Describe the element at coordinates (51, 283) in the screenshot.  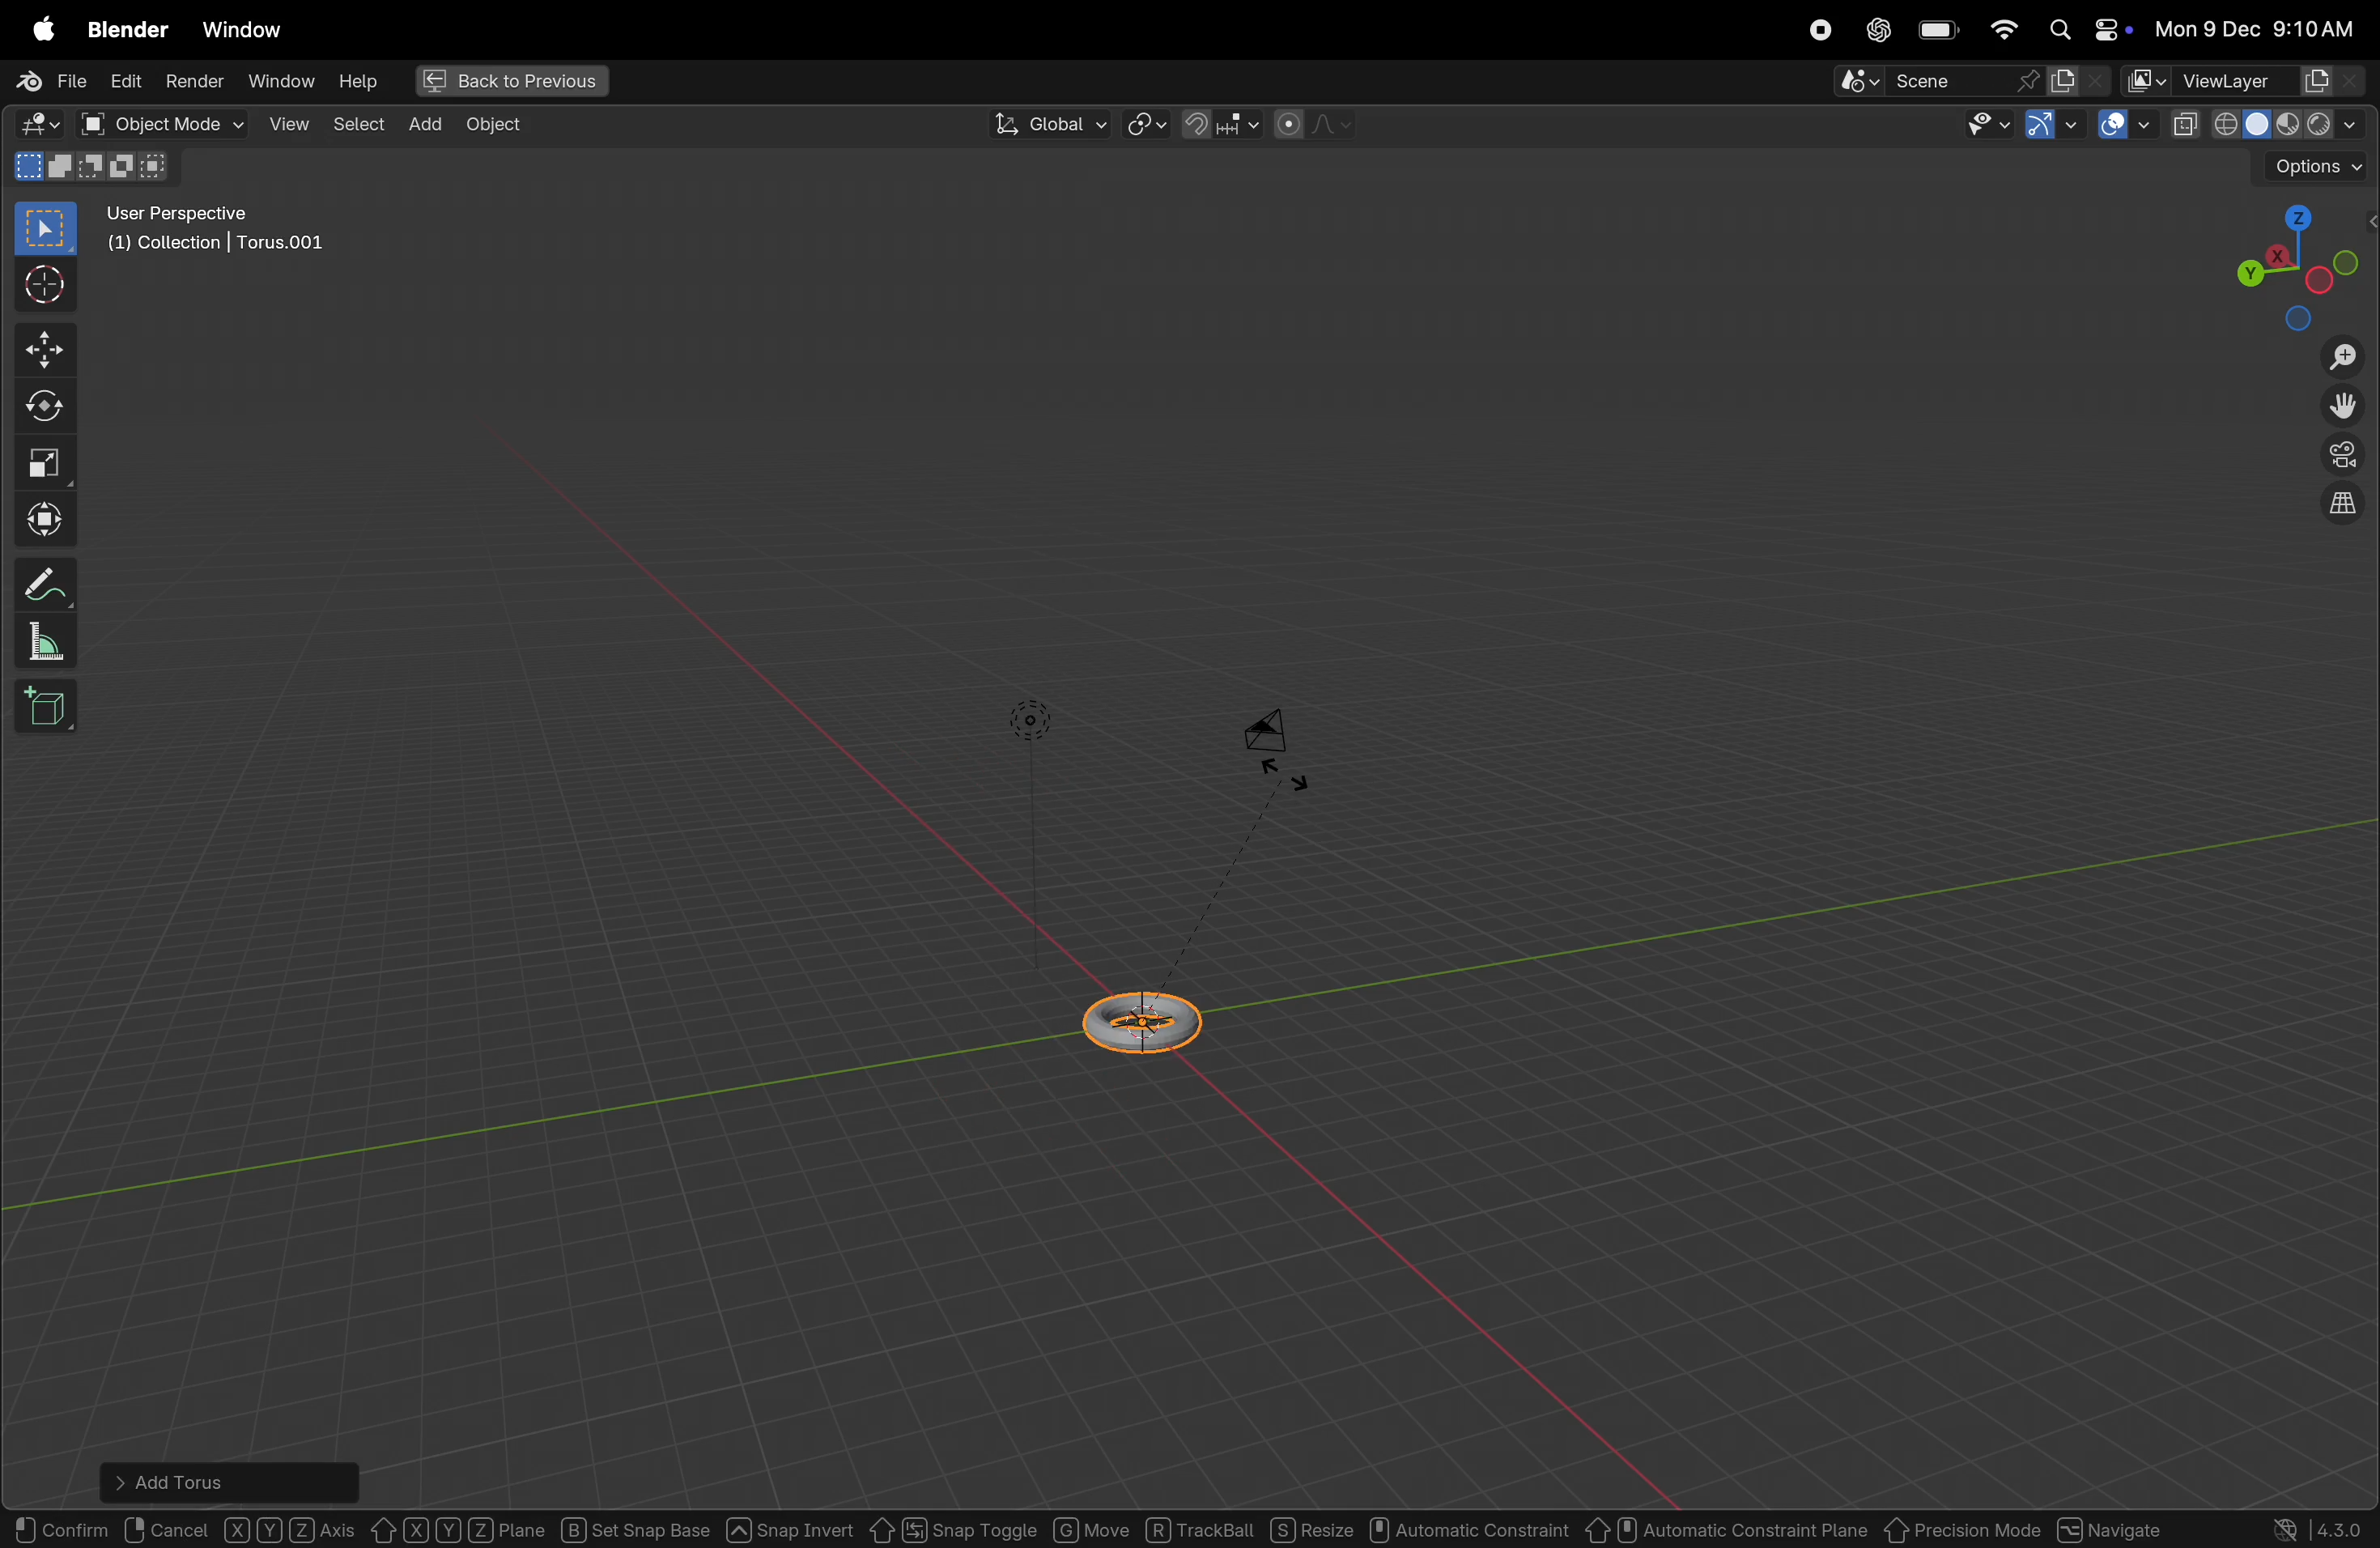
I see `curosor` at that location.